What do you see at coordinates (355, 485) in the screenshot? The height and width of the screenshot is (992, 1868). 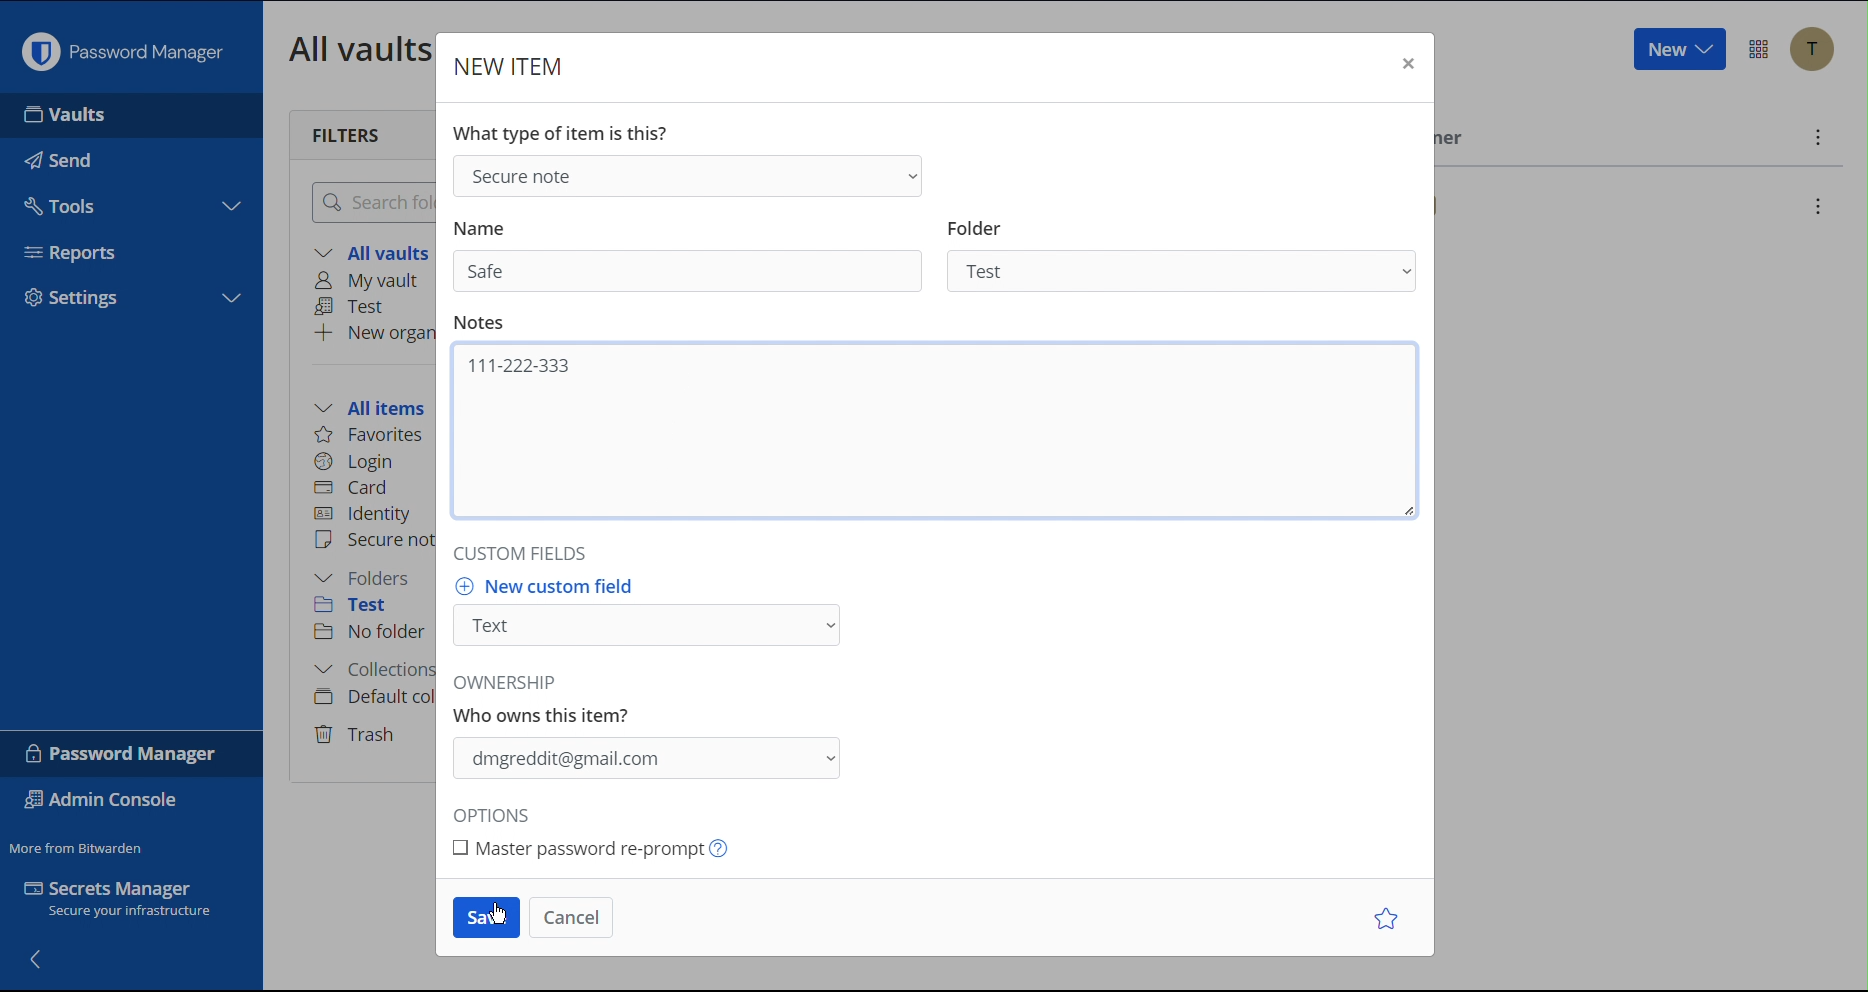 I see `Card` at bounding box center [355, 485].